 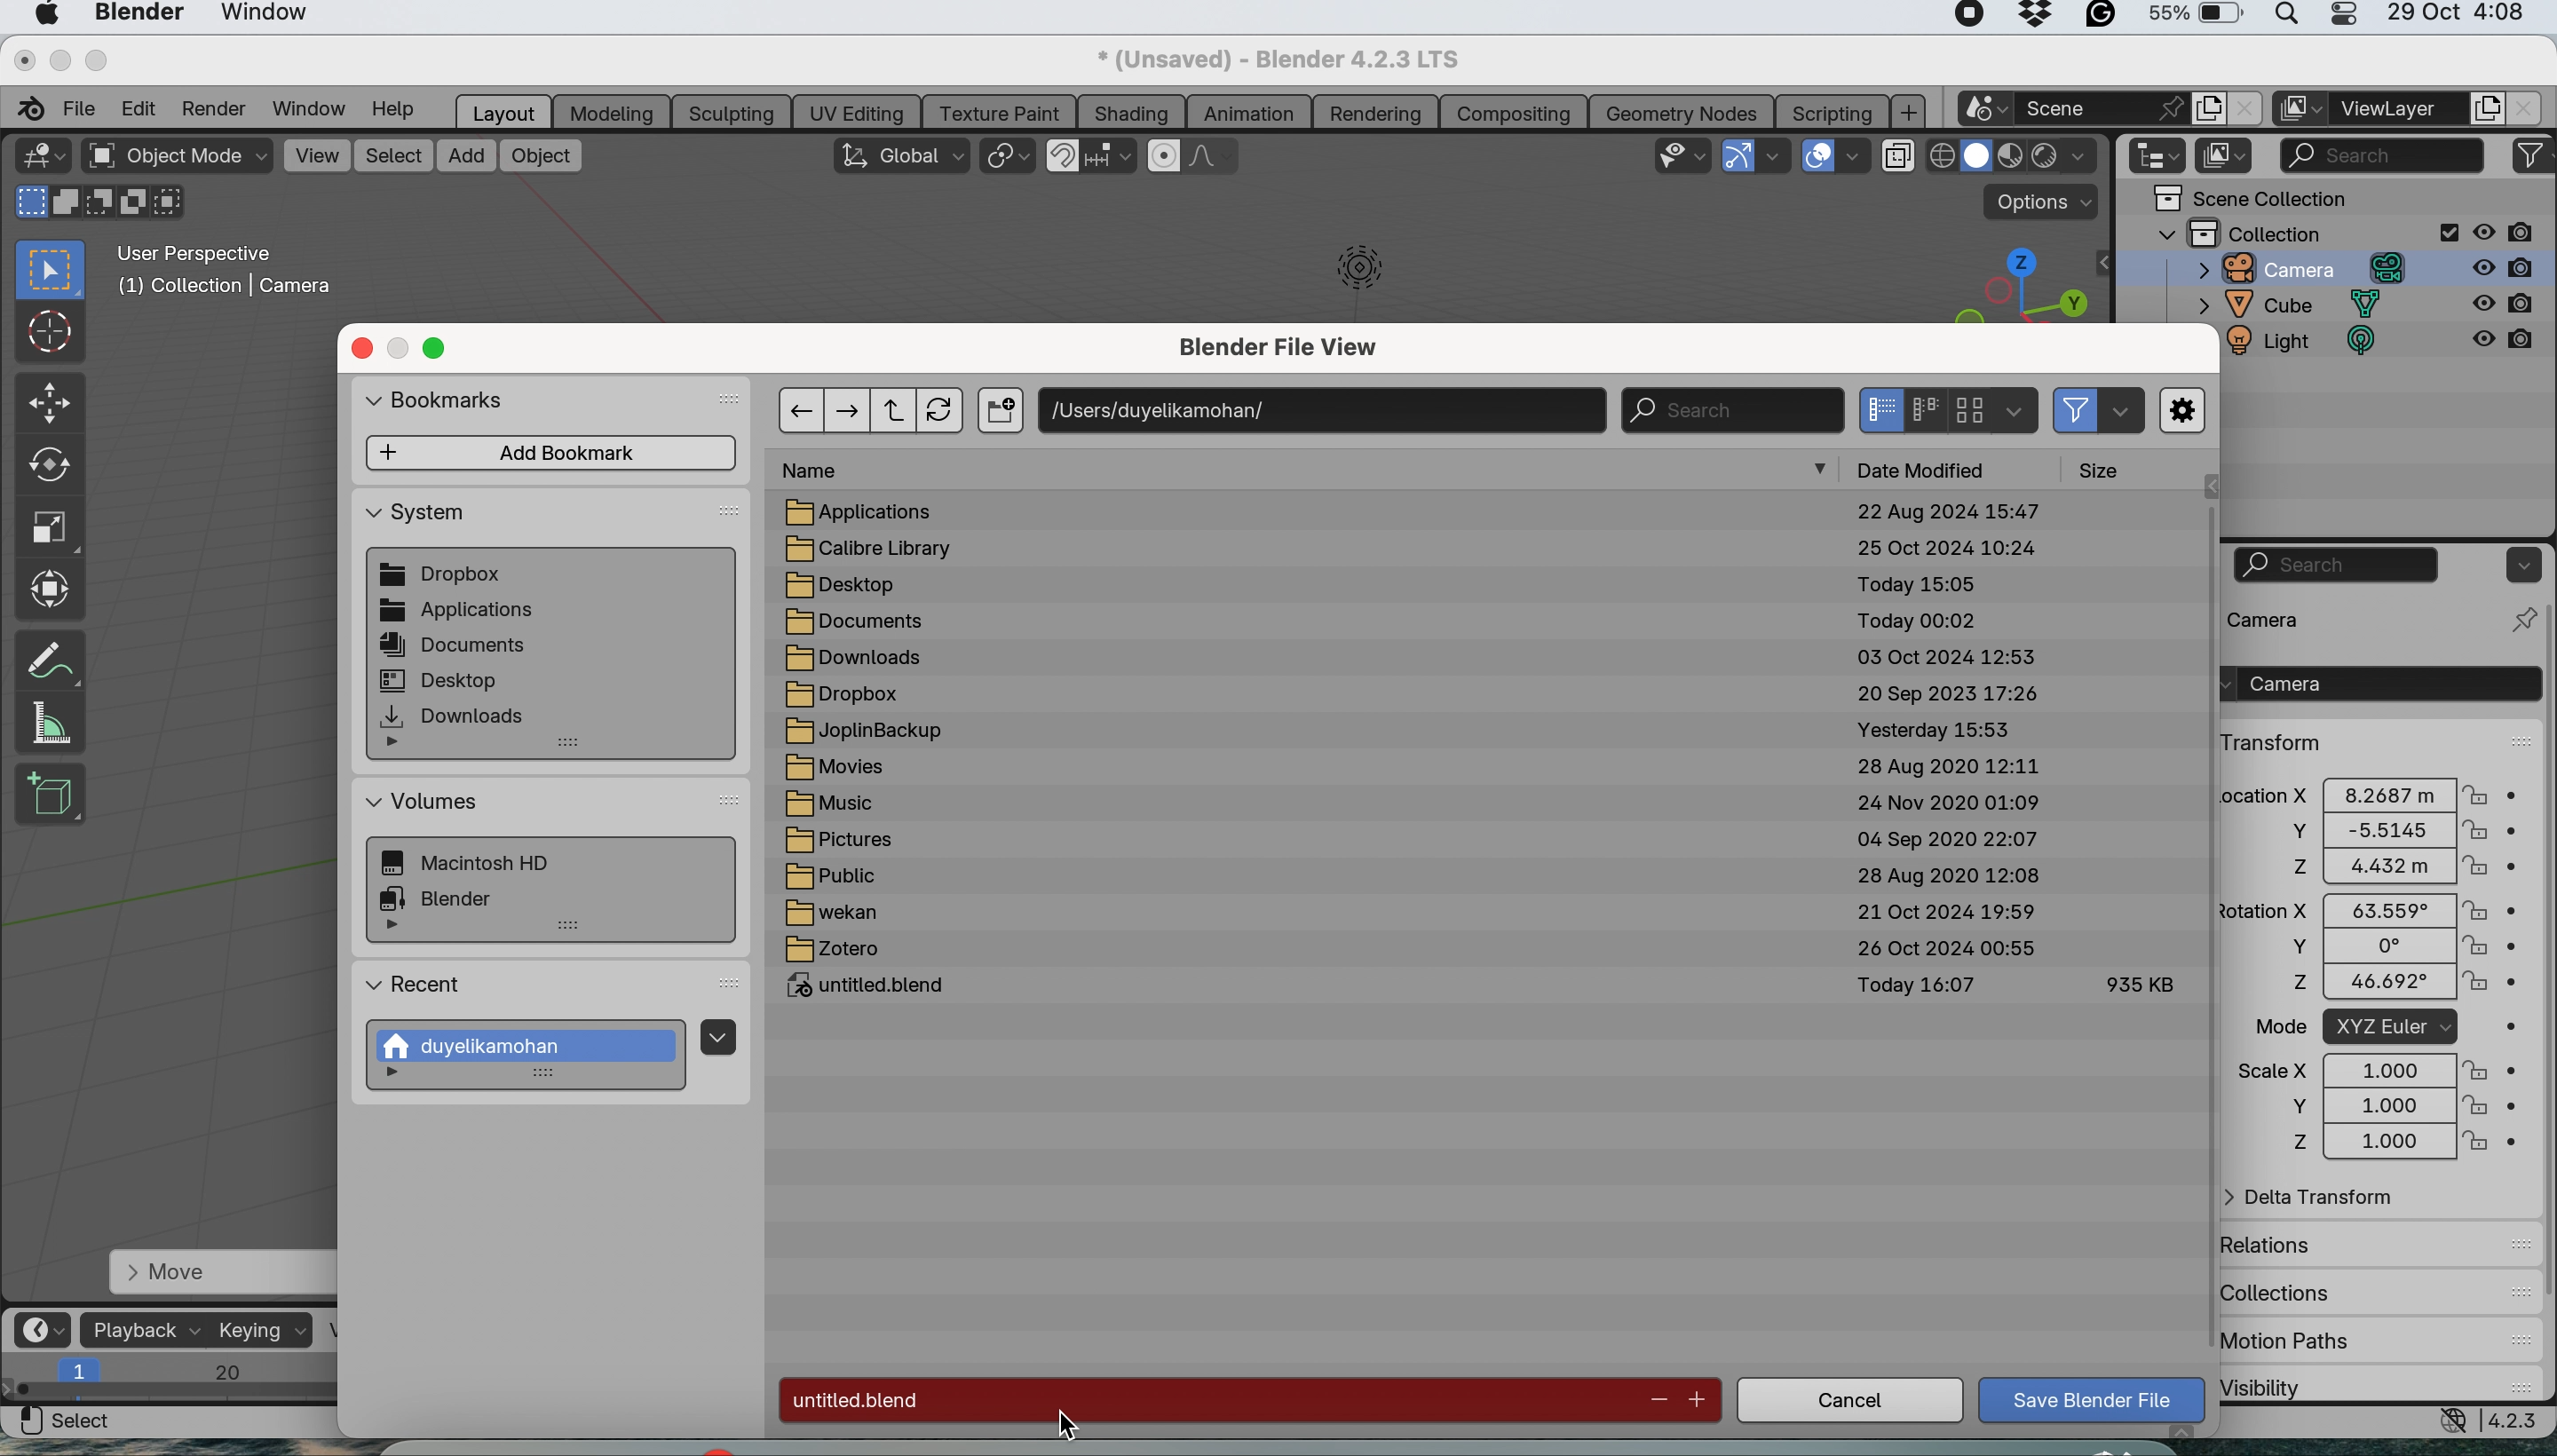 I want to click on light object, so click(x=1347, y=276).